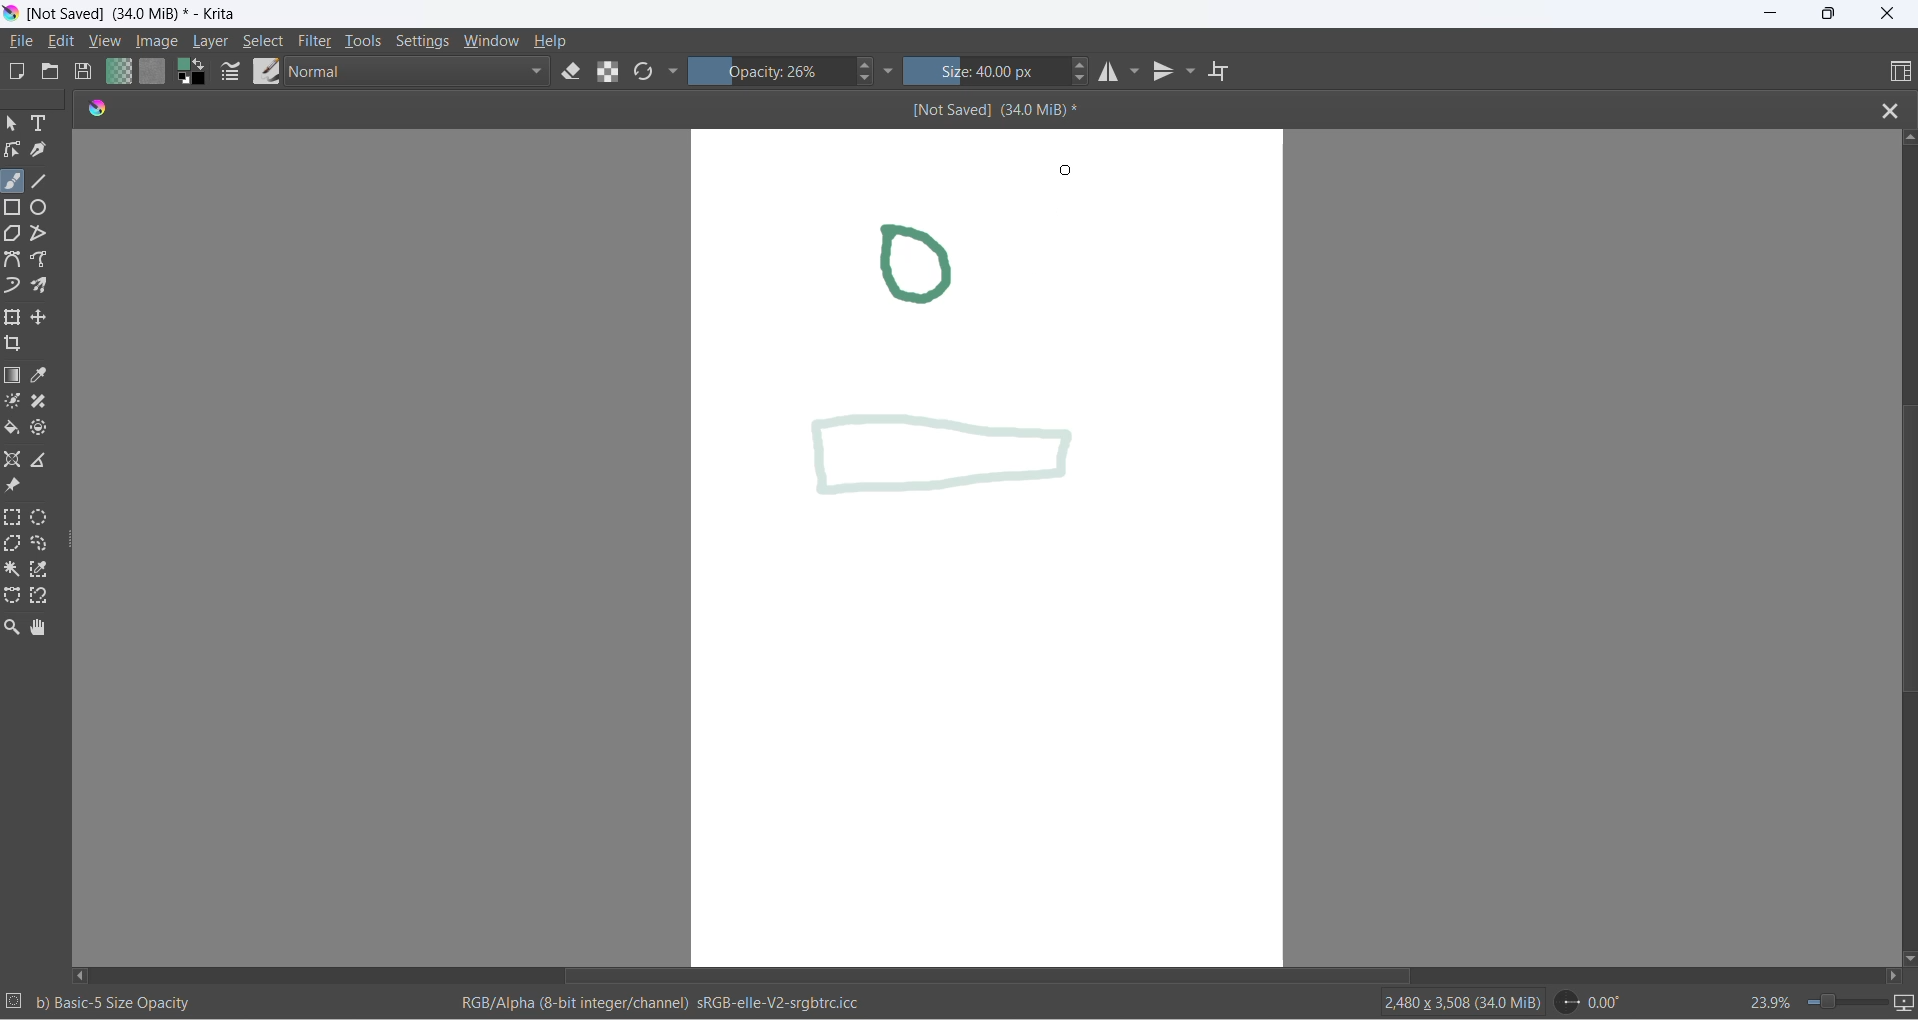  Describe the element at coordinates (1077, 171) in the screenshot. I see `cursor` at that location.